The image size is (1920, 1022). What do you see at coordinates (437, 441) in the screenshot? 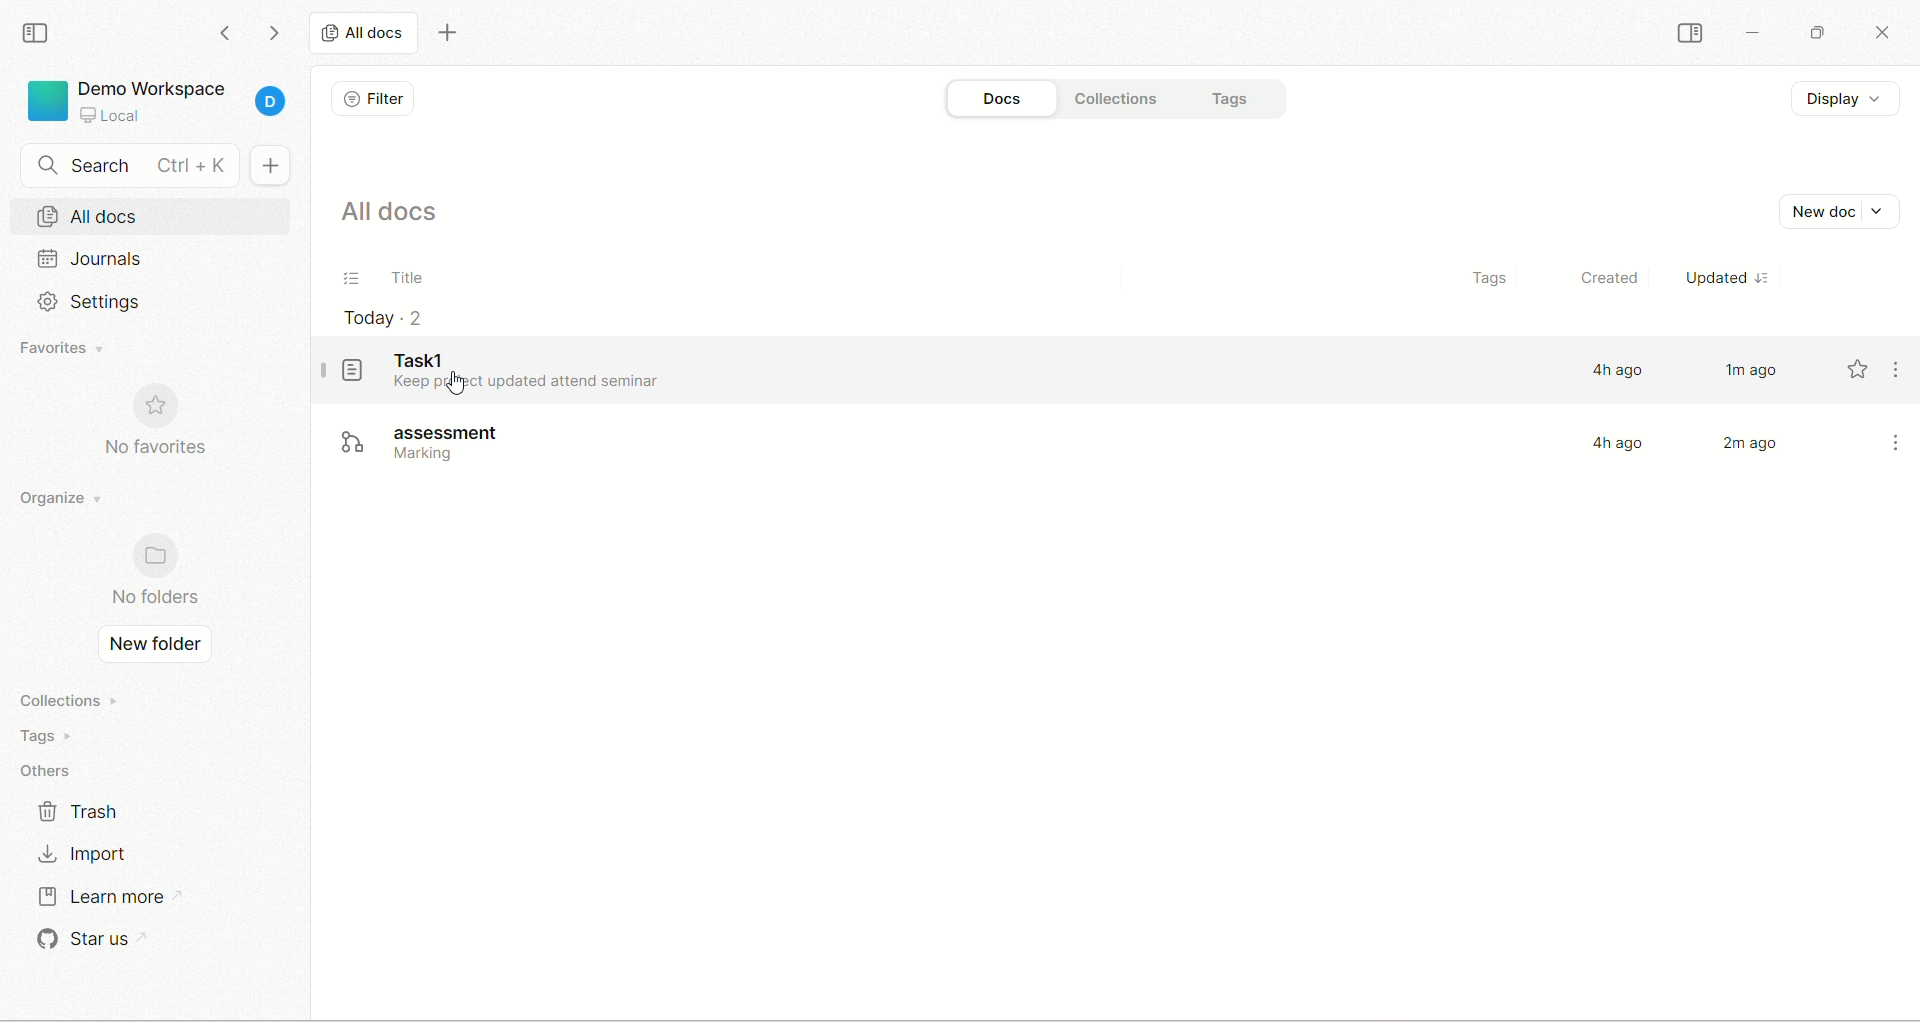
I see `assessment` at bounding box center [437, 441].